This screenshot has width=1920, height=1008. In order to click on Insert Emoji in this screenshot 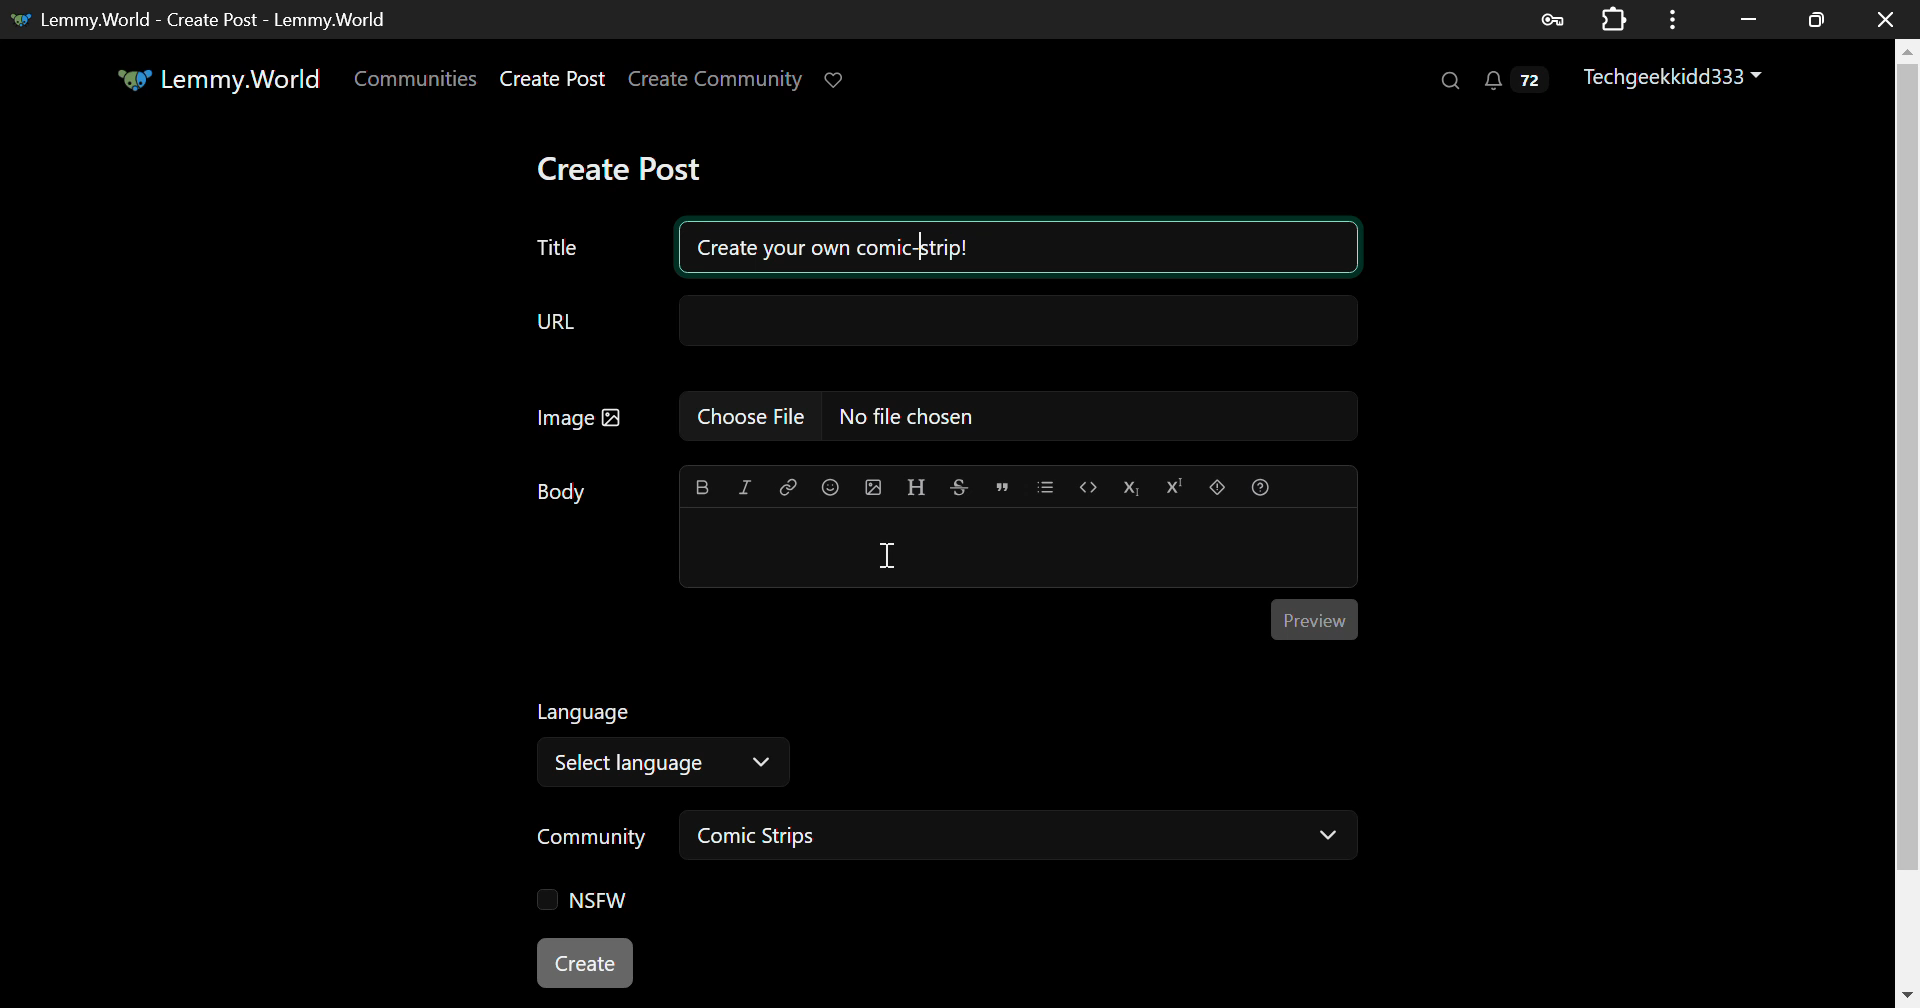, I will do `click(829, 489)`.